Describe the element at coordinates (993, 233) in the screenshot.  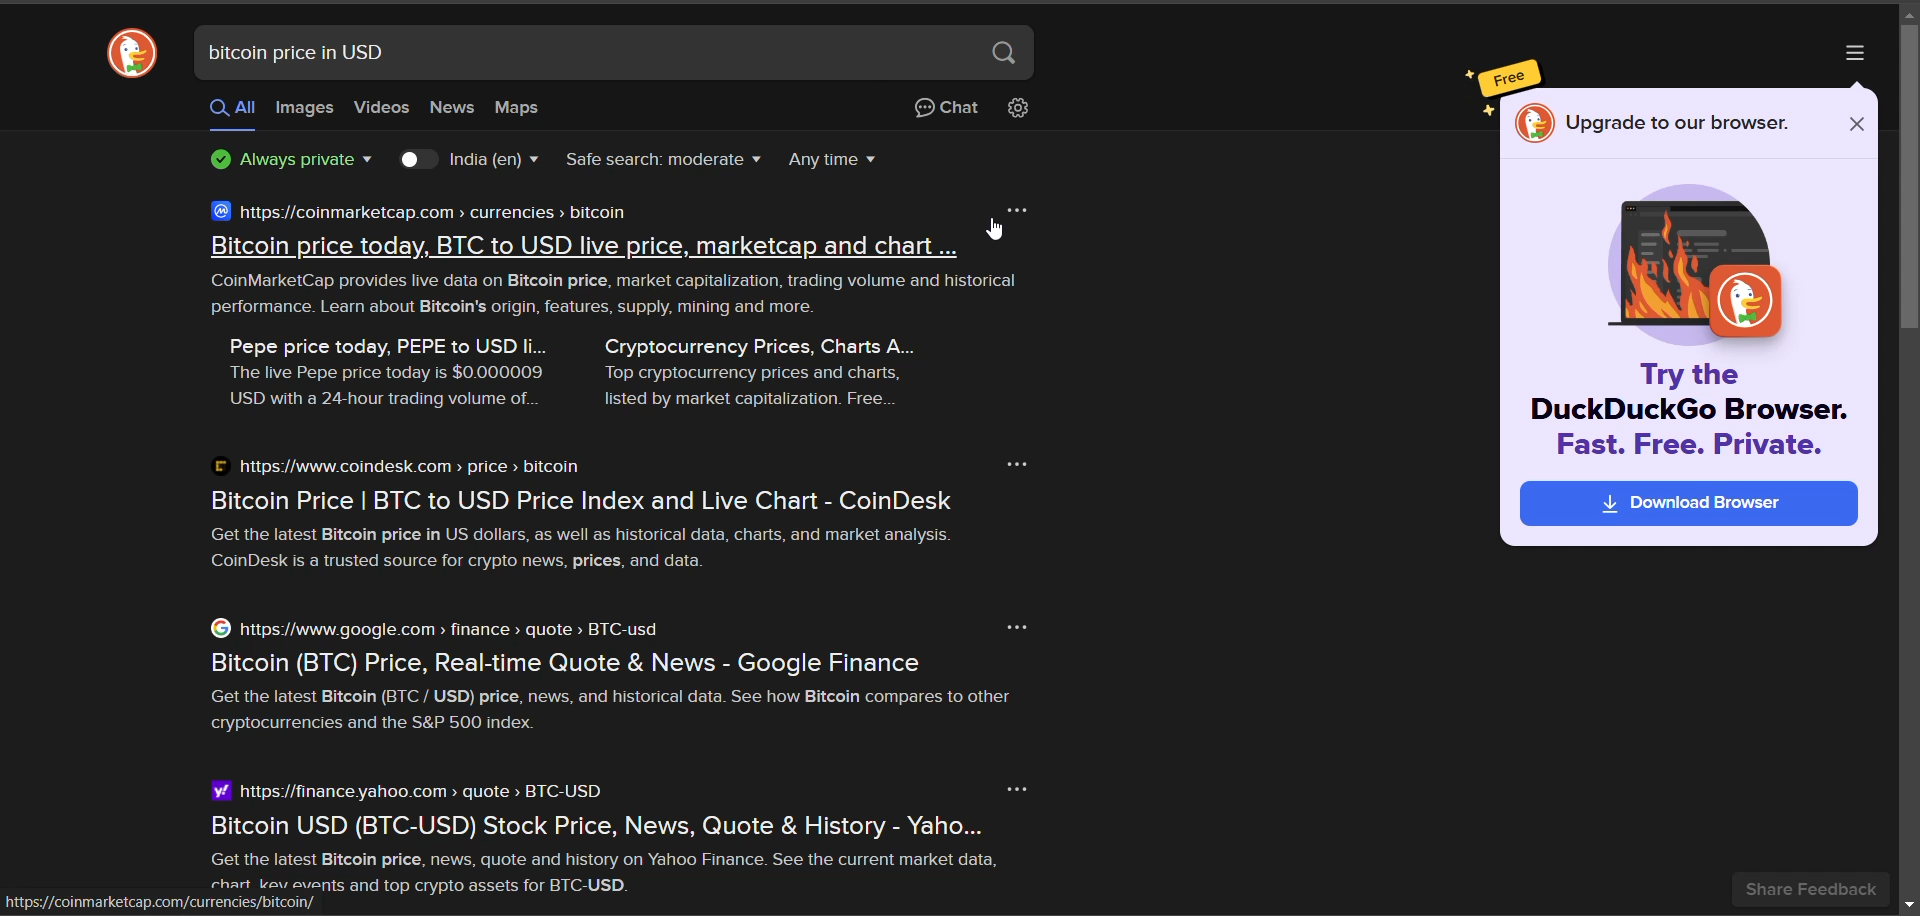
I see `cursor` at that location.